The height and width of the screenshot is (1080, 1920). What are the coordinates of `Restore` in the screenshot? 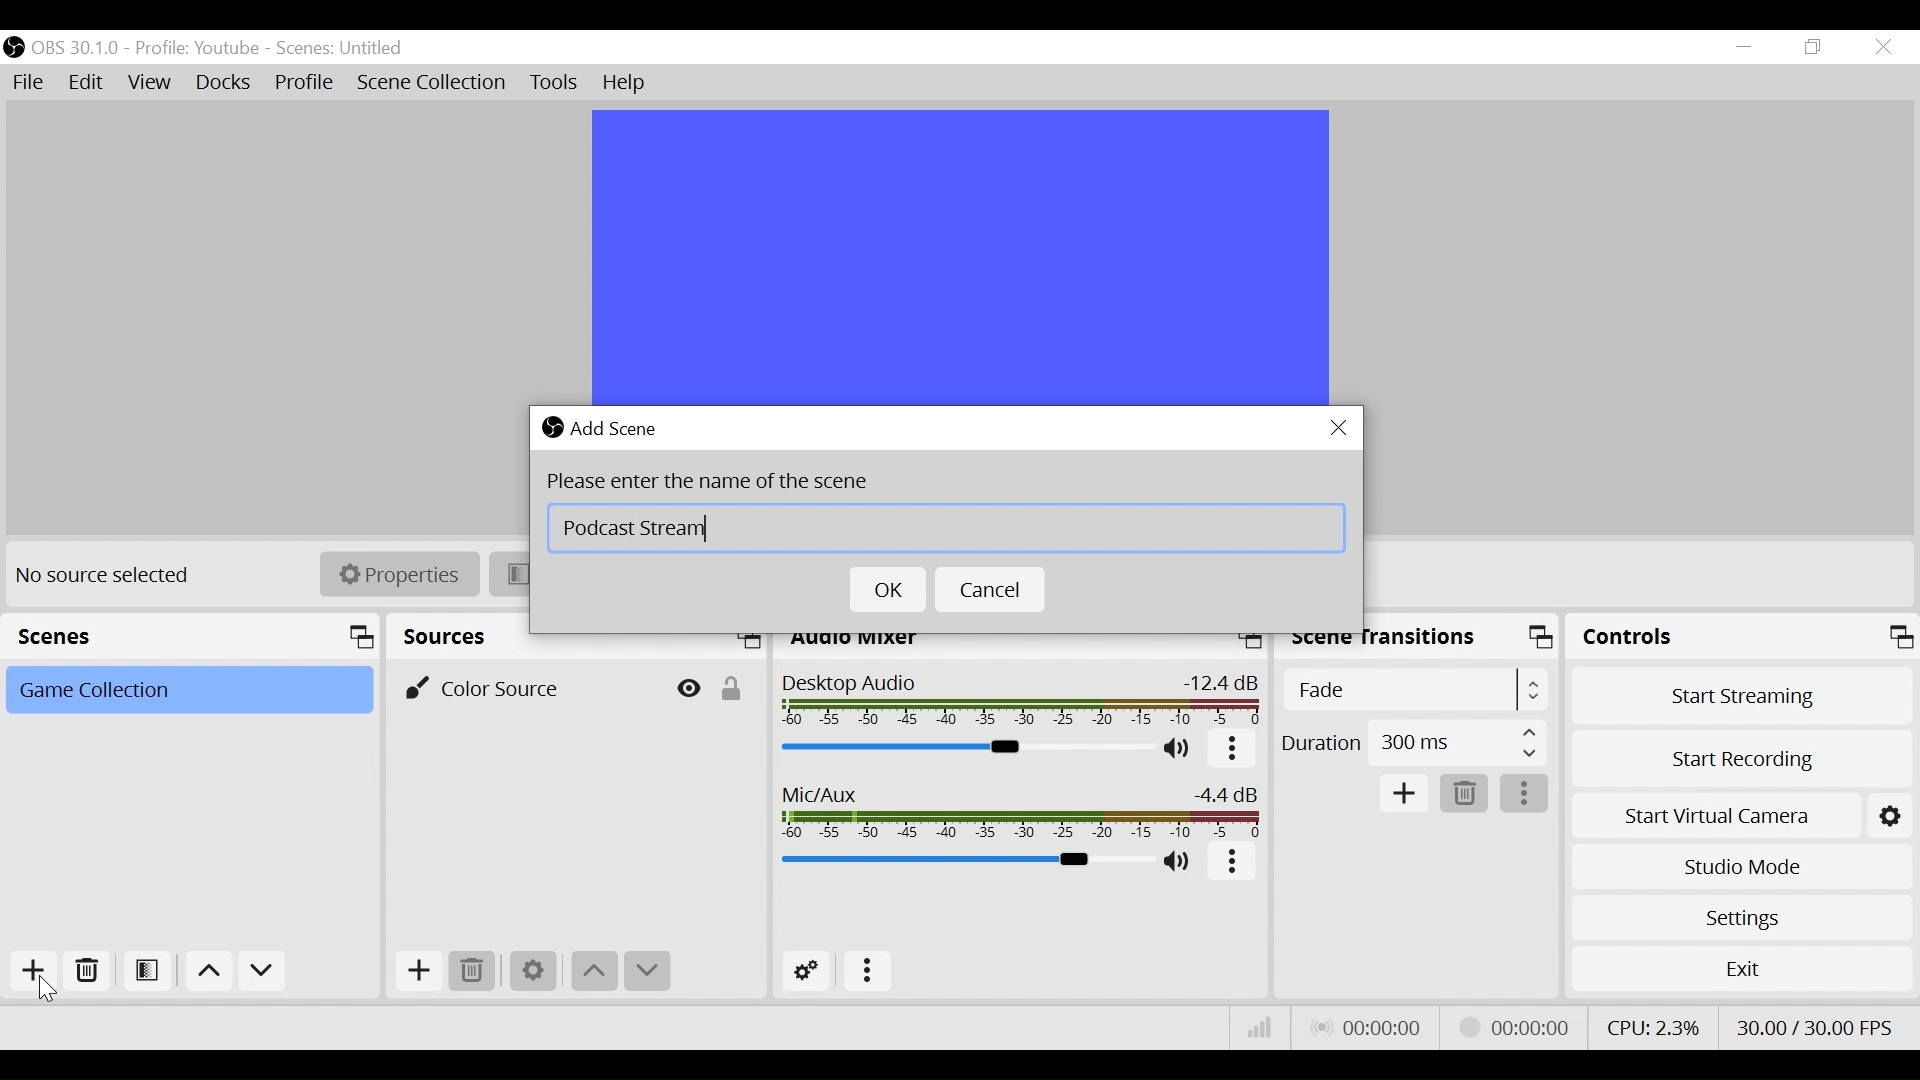 It's located at (1811, 48).